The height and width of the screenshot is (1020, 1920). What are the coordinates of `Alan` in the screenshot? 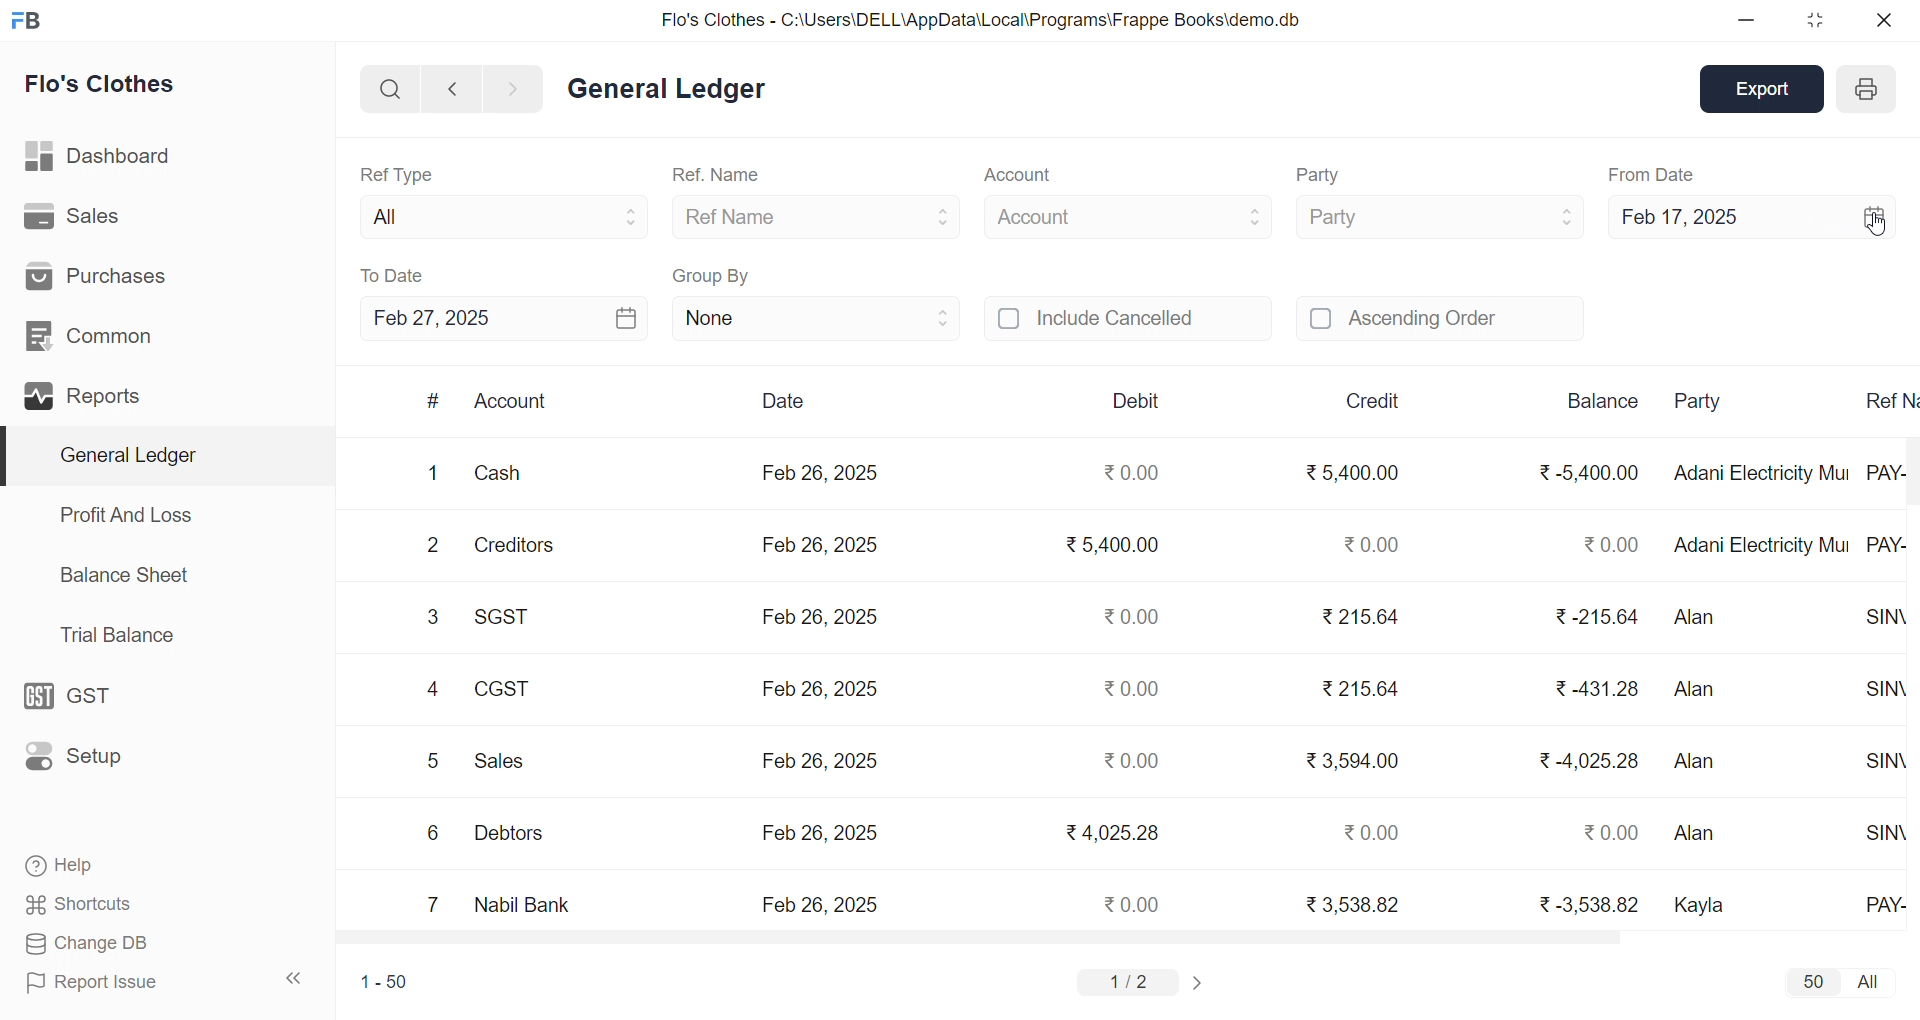 It's located at (1709, 836).